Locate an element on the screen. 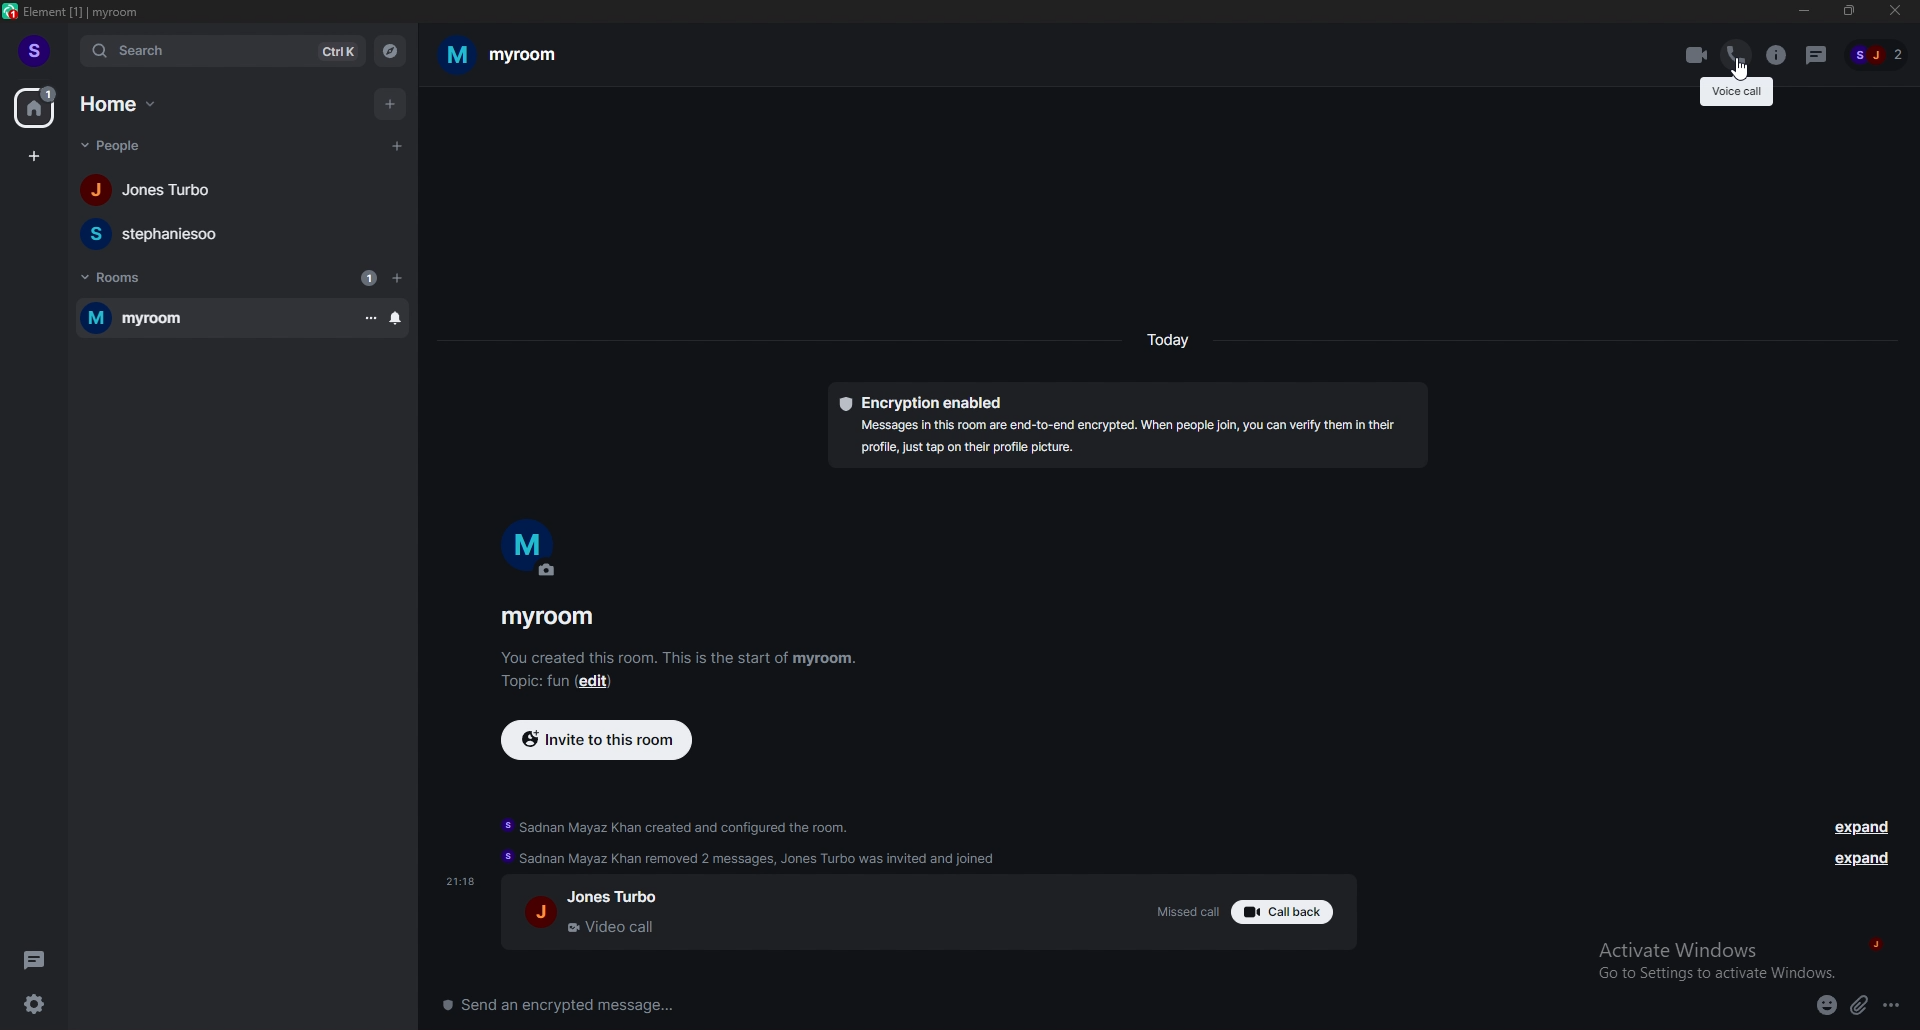 The width and height of the screenshot is (1920, 1030). add is located at coordinates (388, 102).